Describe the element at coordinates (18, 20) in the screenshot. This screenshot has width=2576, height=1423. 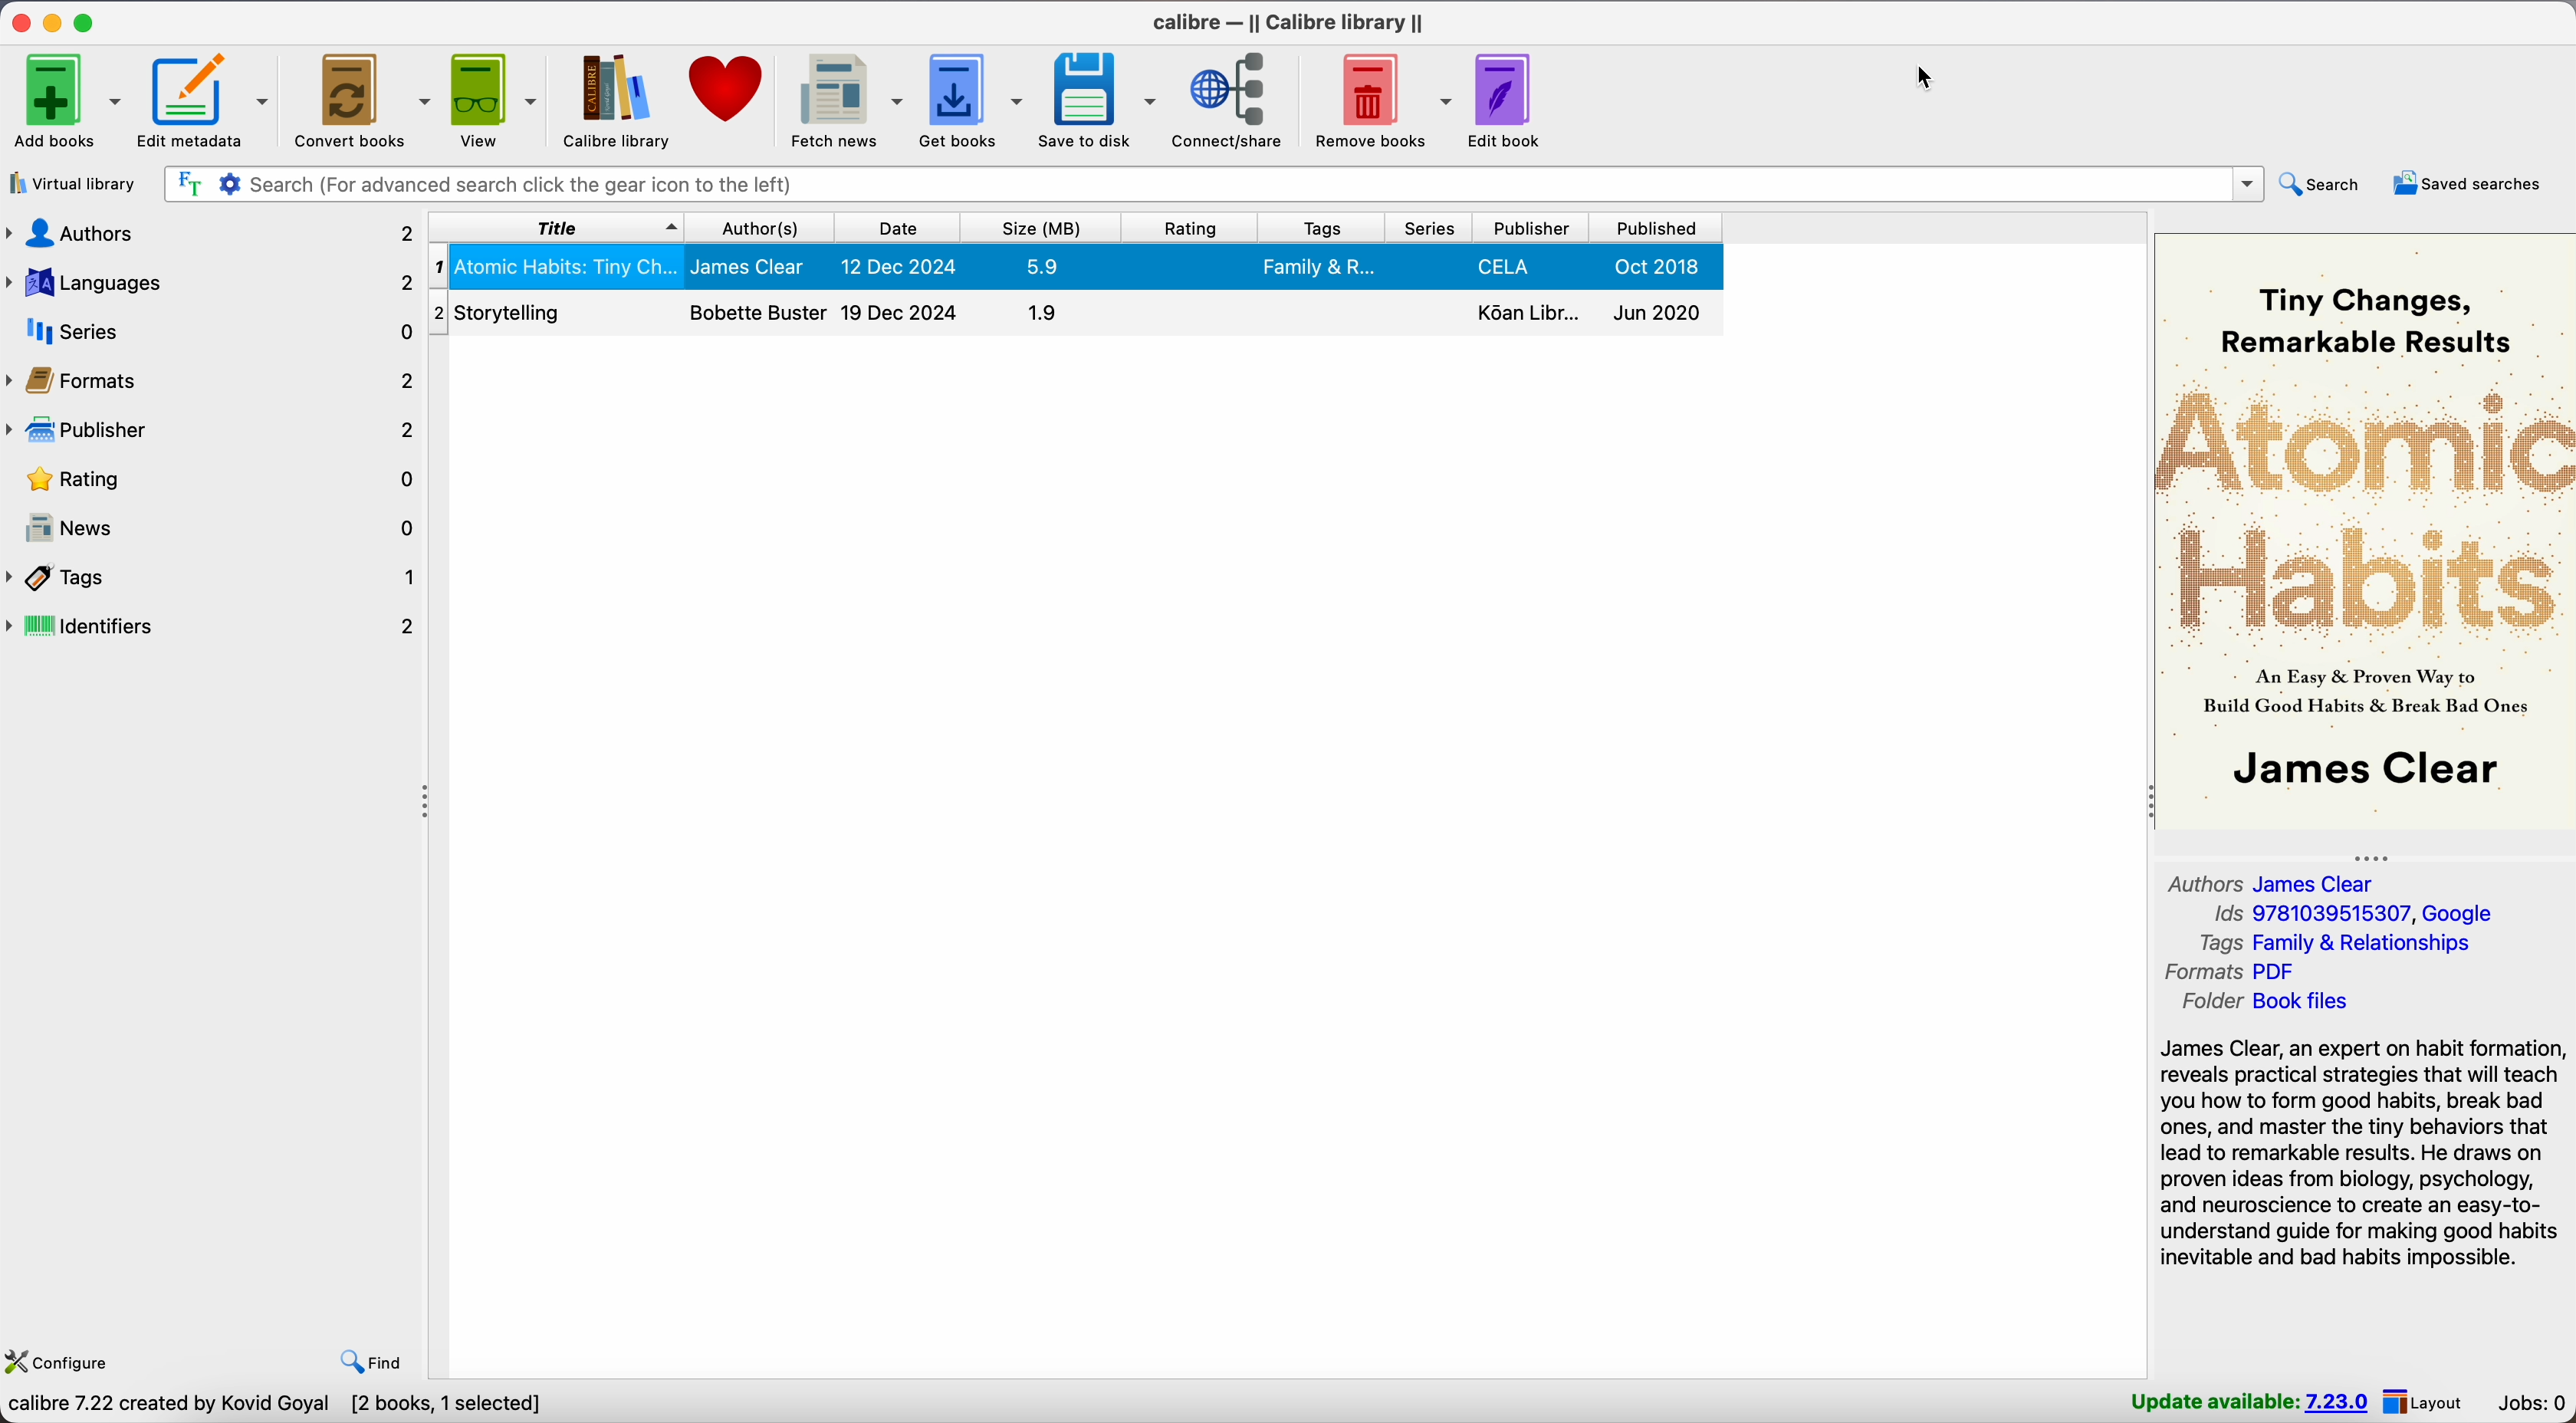
I see `close Calibre` at that location.